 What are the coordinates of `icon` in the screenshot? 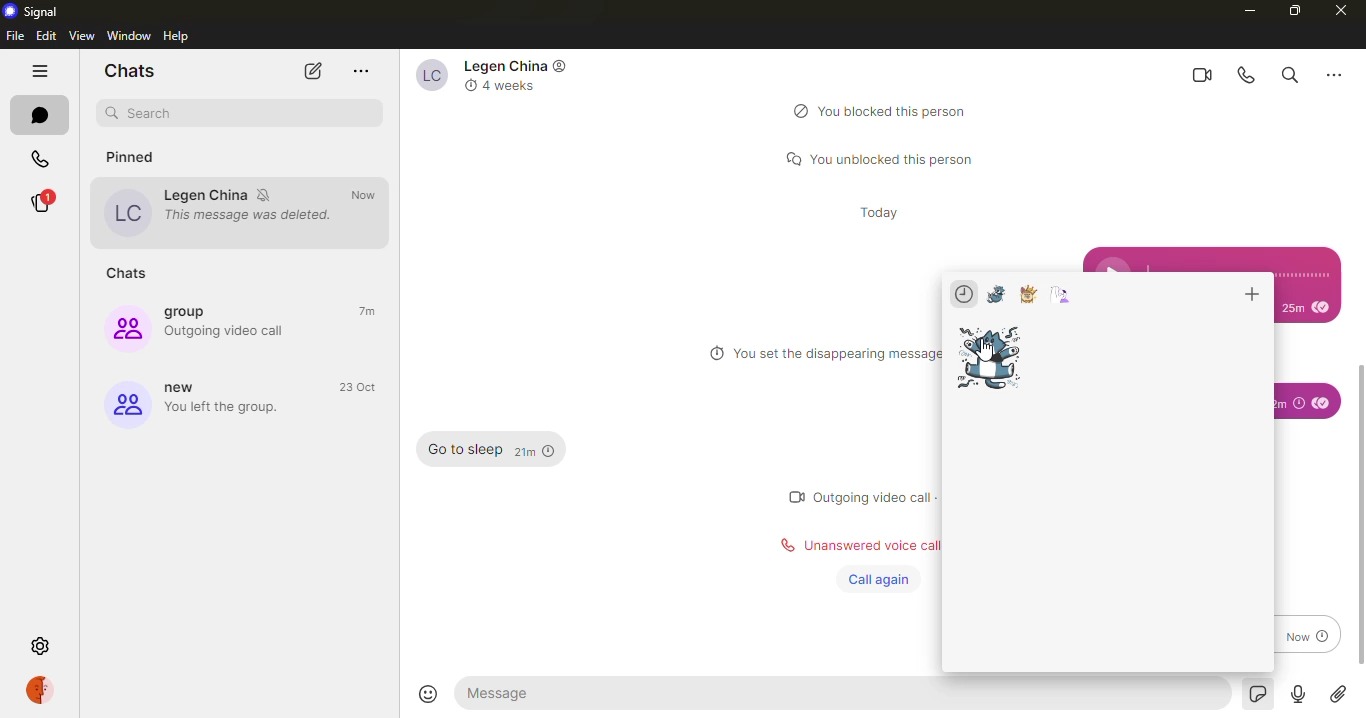 It's located at (563, 68).